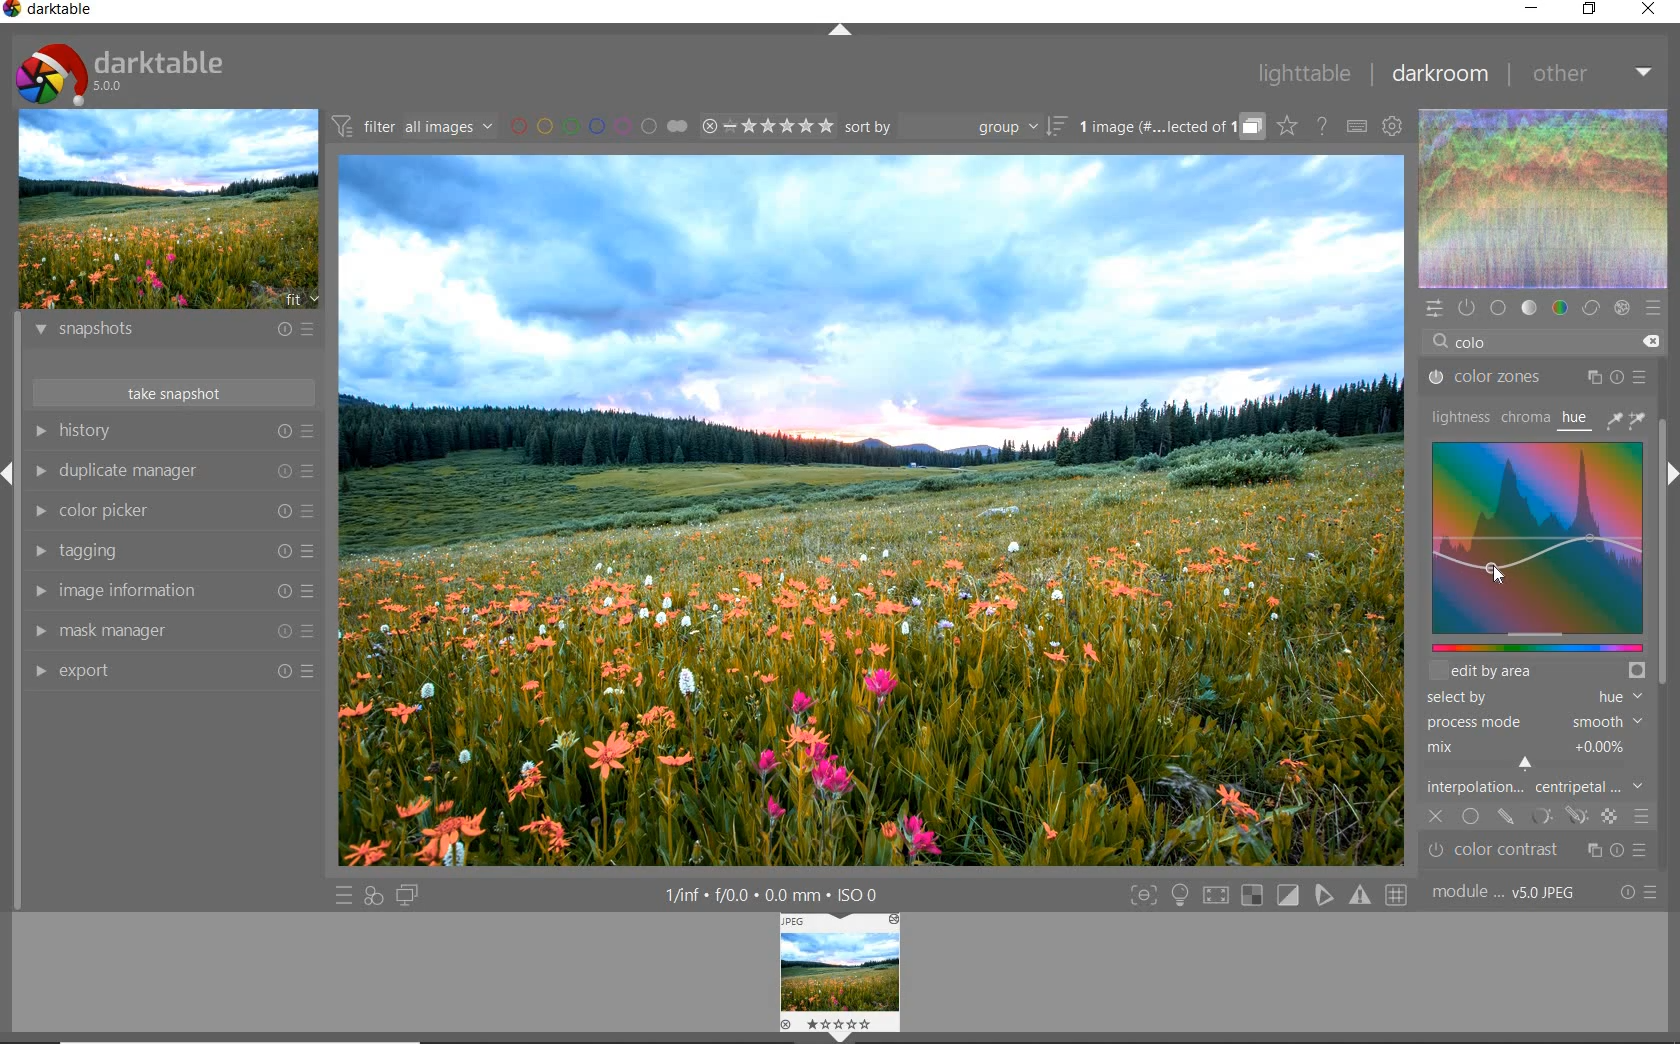 This screenshot has height=1044, width=1680. Describe the element at coordinates (345, 896) in the screenshot. I see `quick access to presets` at that location.